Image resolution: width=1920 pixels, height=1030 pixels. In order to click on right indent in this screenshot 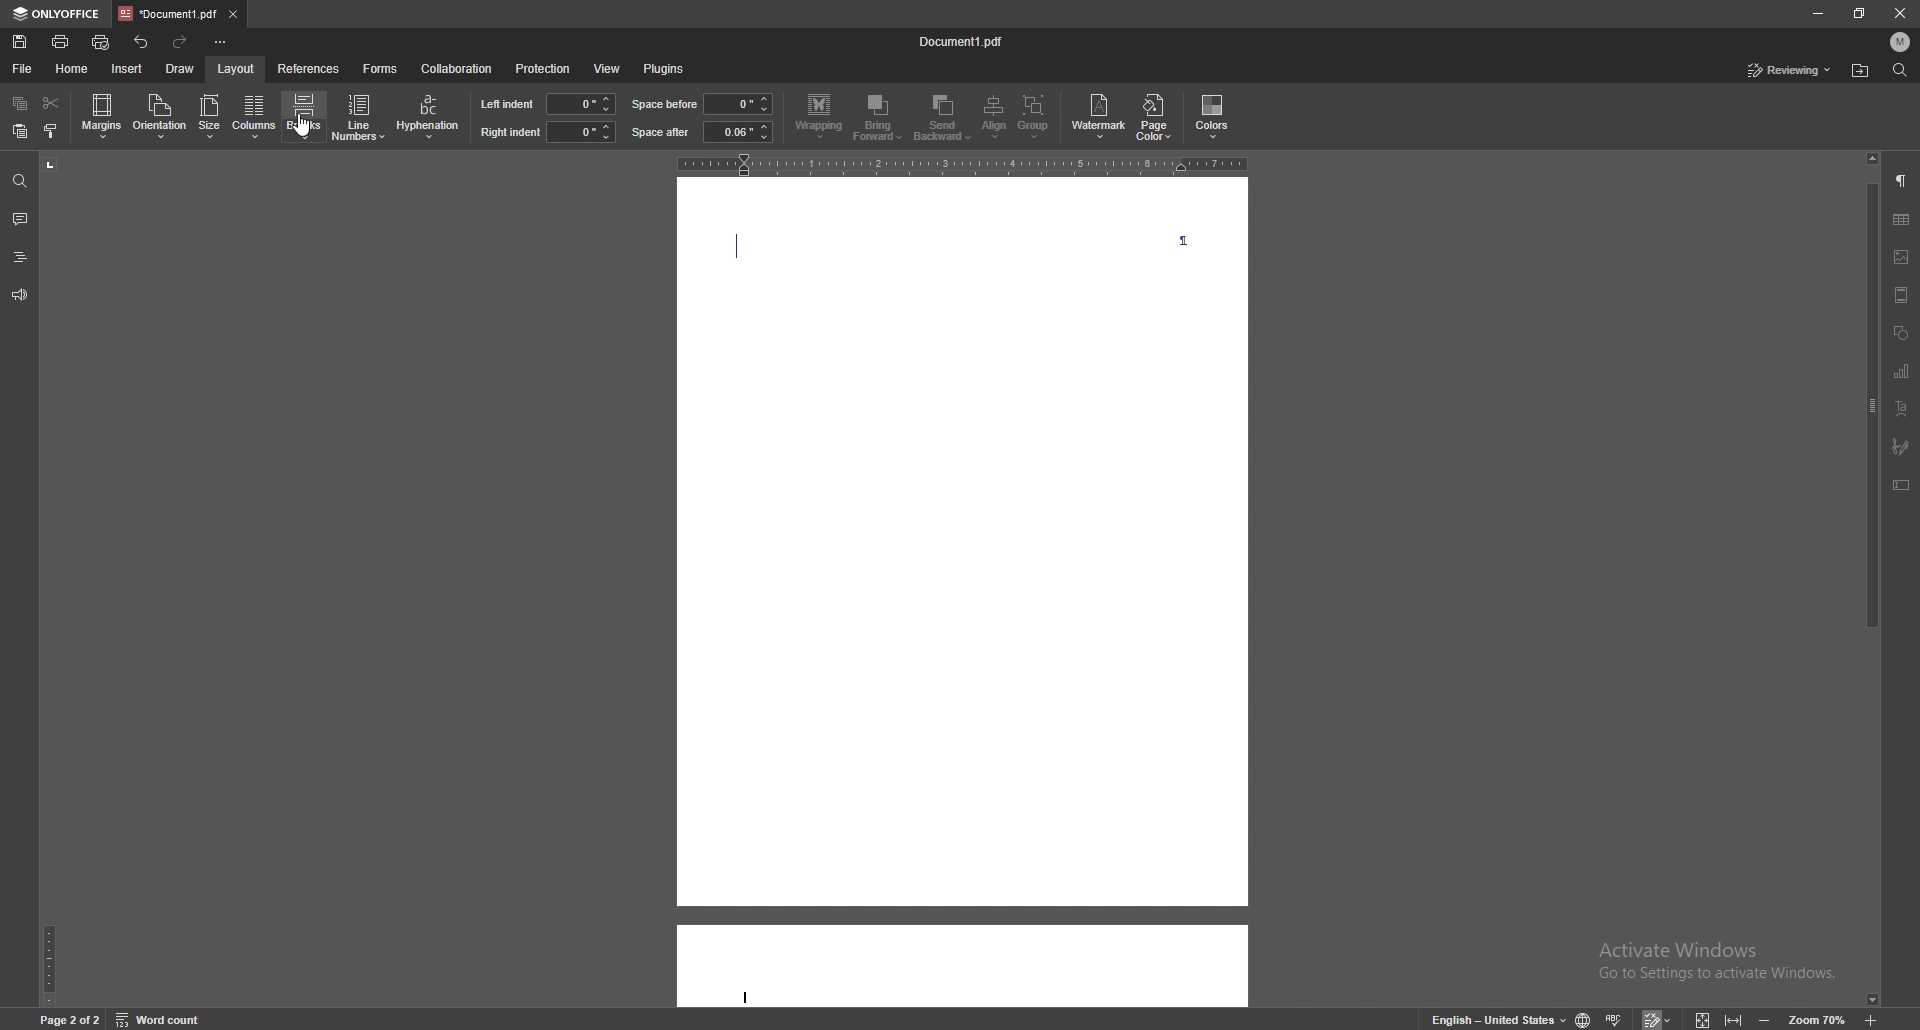, I will do `click(510, 132)`.